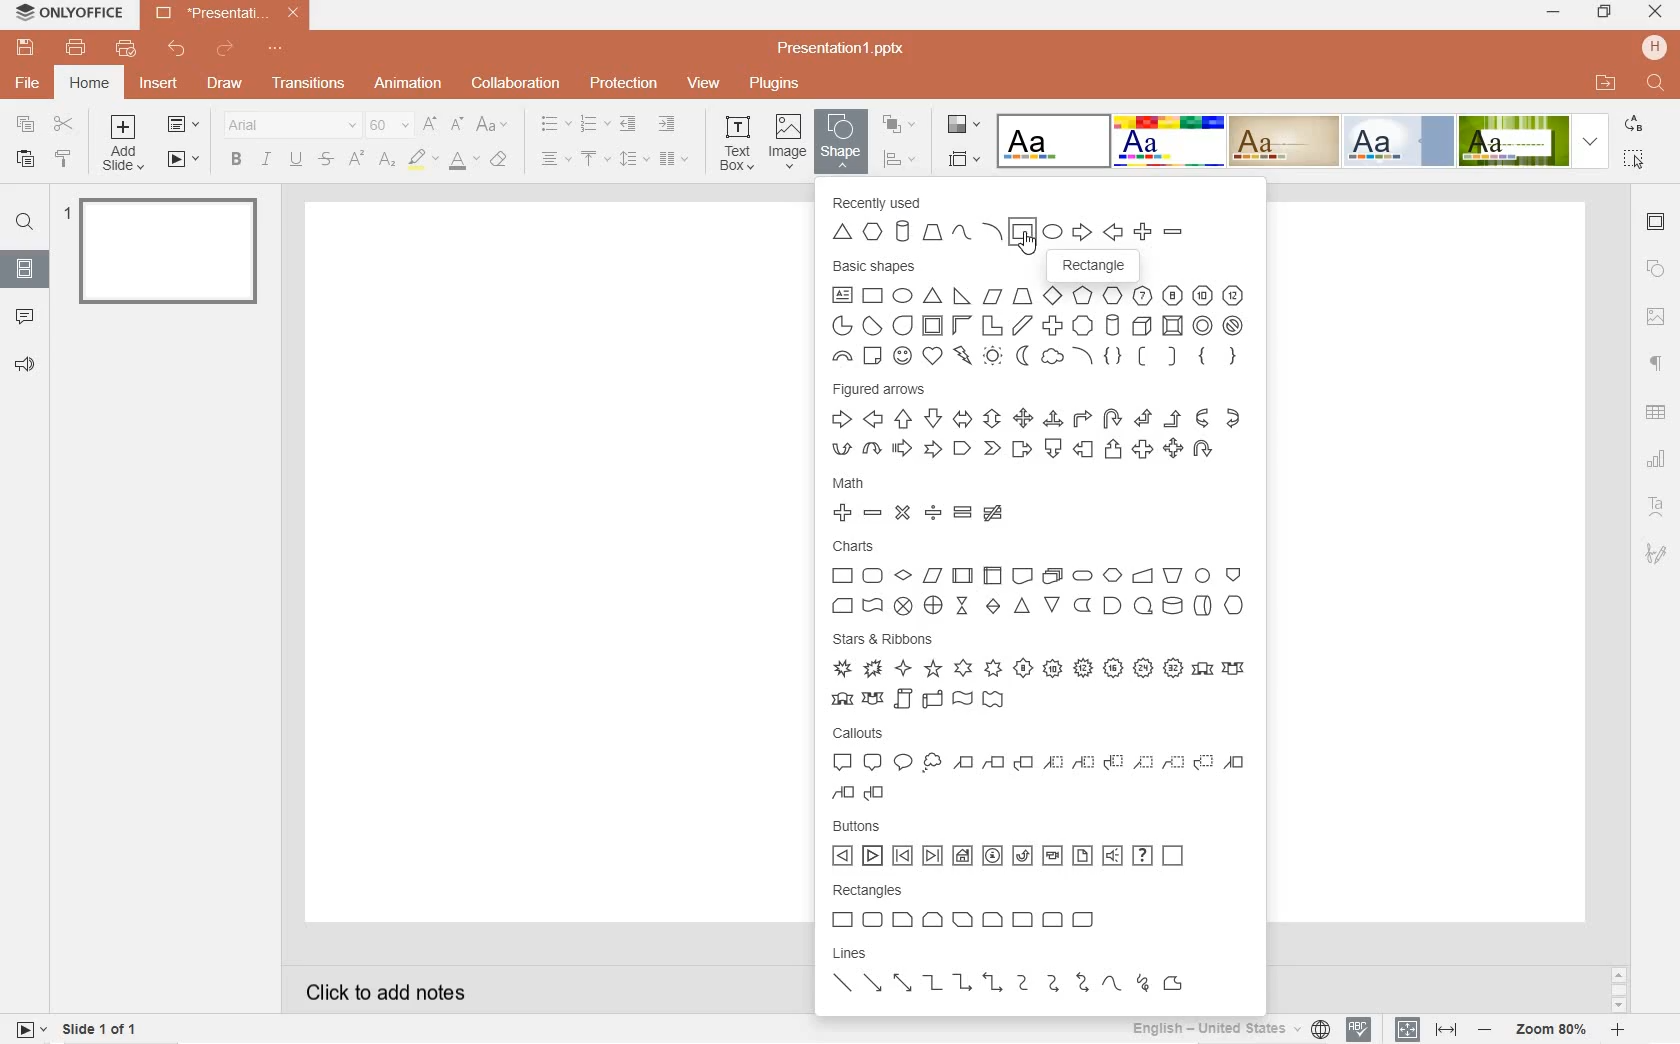 The width and height of the screenshot is (1680, 1044). I want to click on buttons, so click(855, 823).